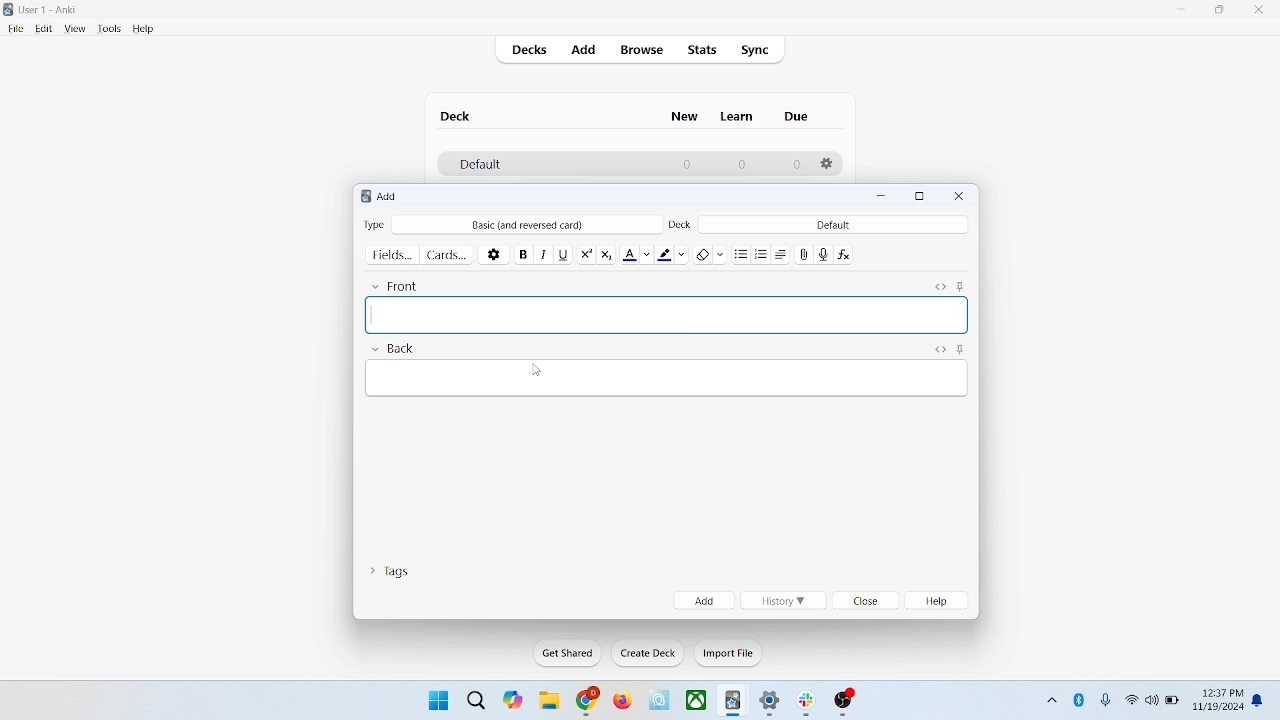 Image resolution: width=1280 pixels, height=720 pixels. Describe the element at coordinates (522, 252) in the screenshot. I see `bold` at that location.